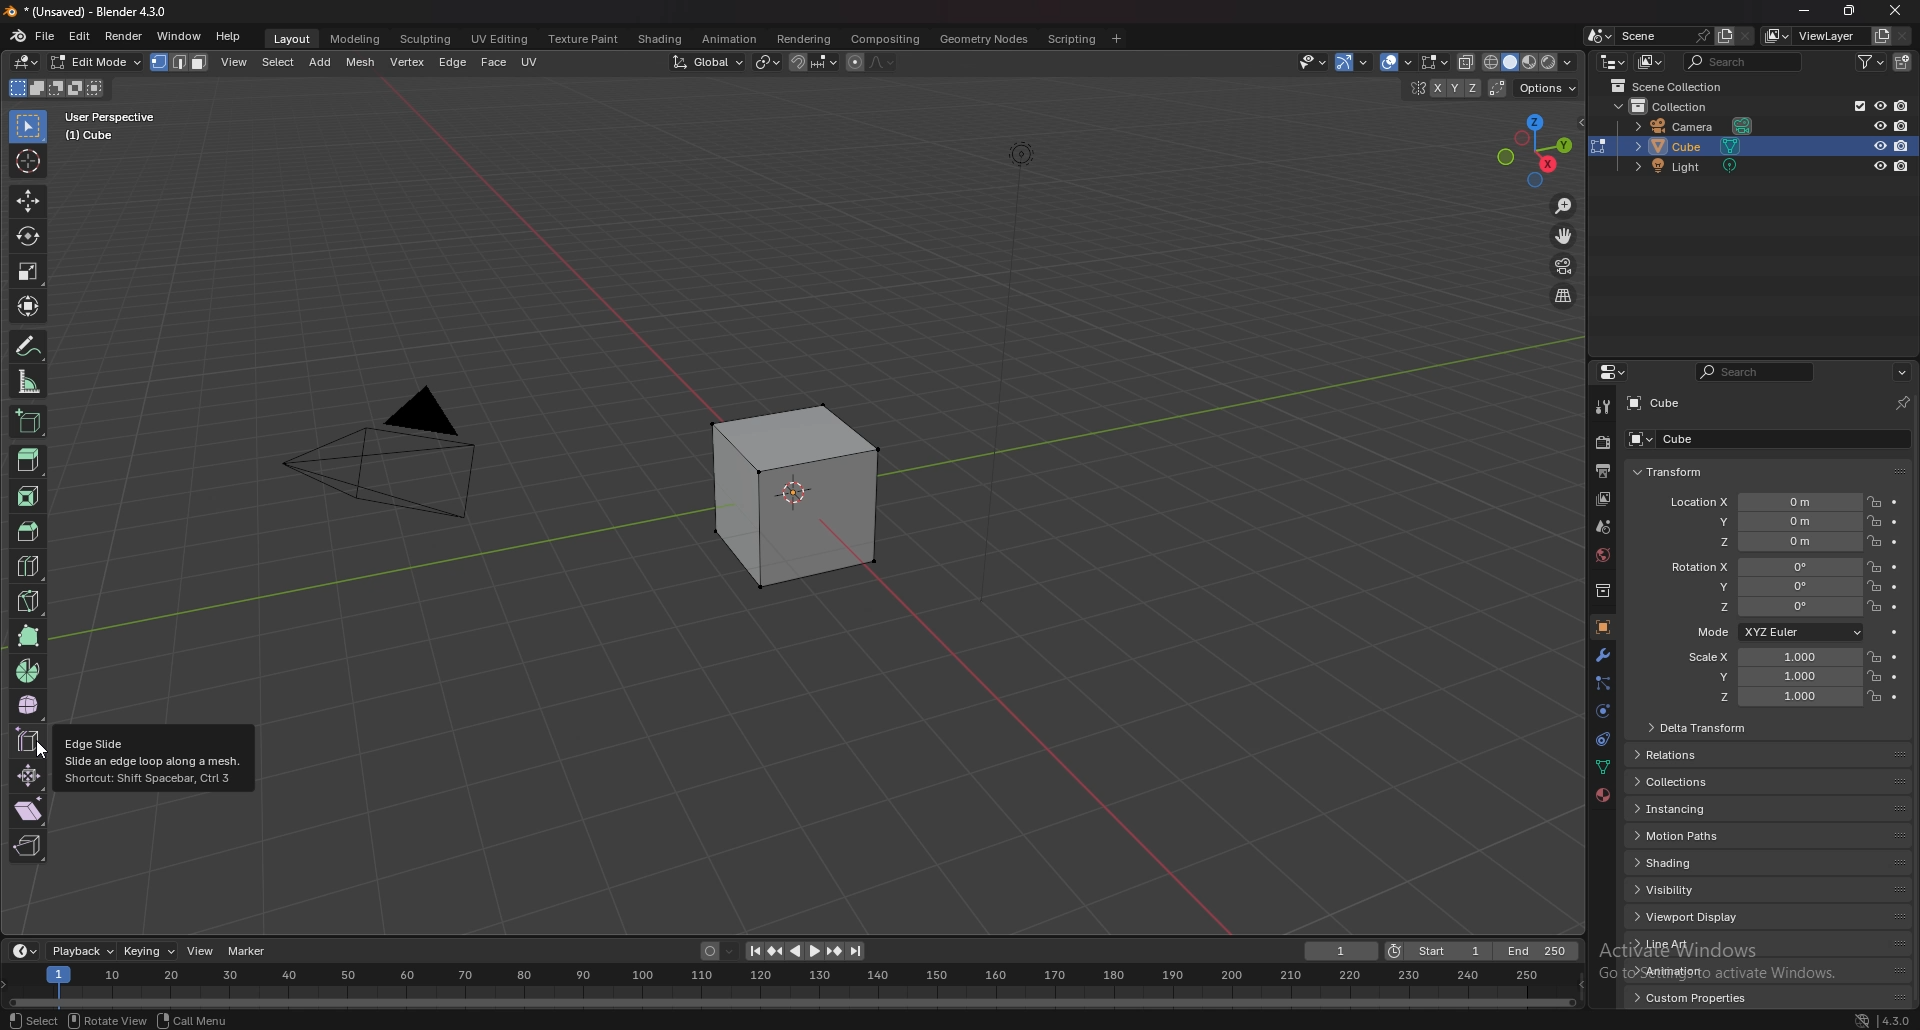  Describe the element at coordinates (1875, 696) in the screenshot. I see `lock` at that location.